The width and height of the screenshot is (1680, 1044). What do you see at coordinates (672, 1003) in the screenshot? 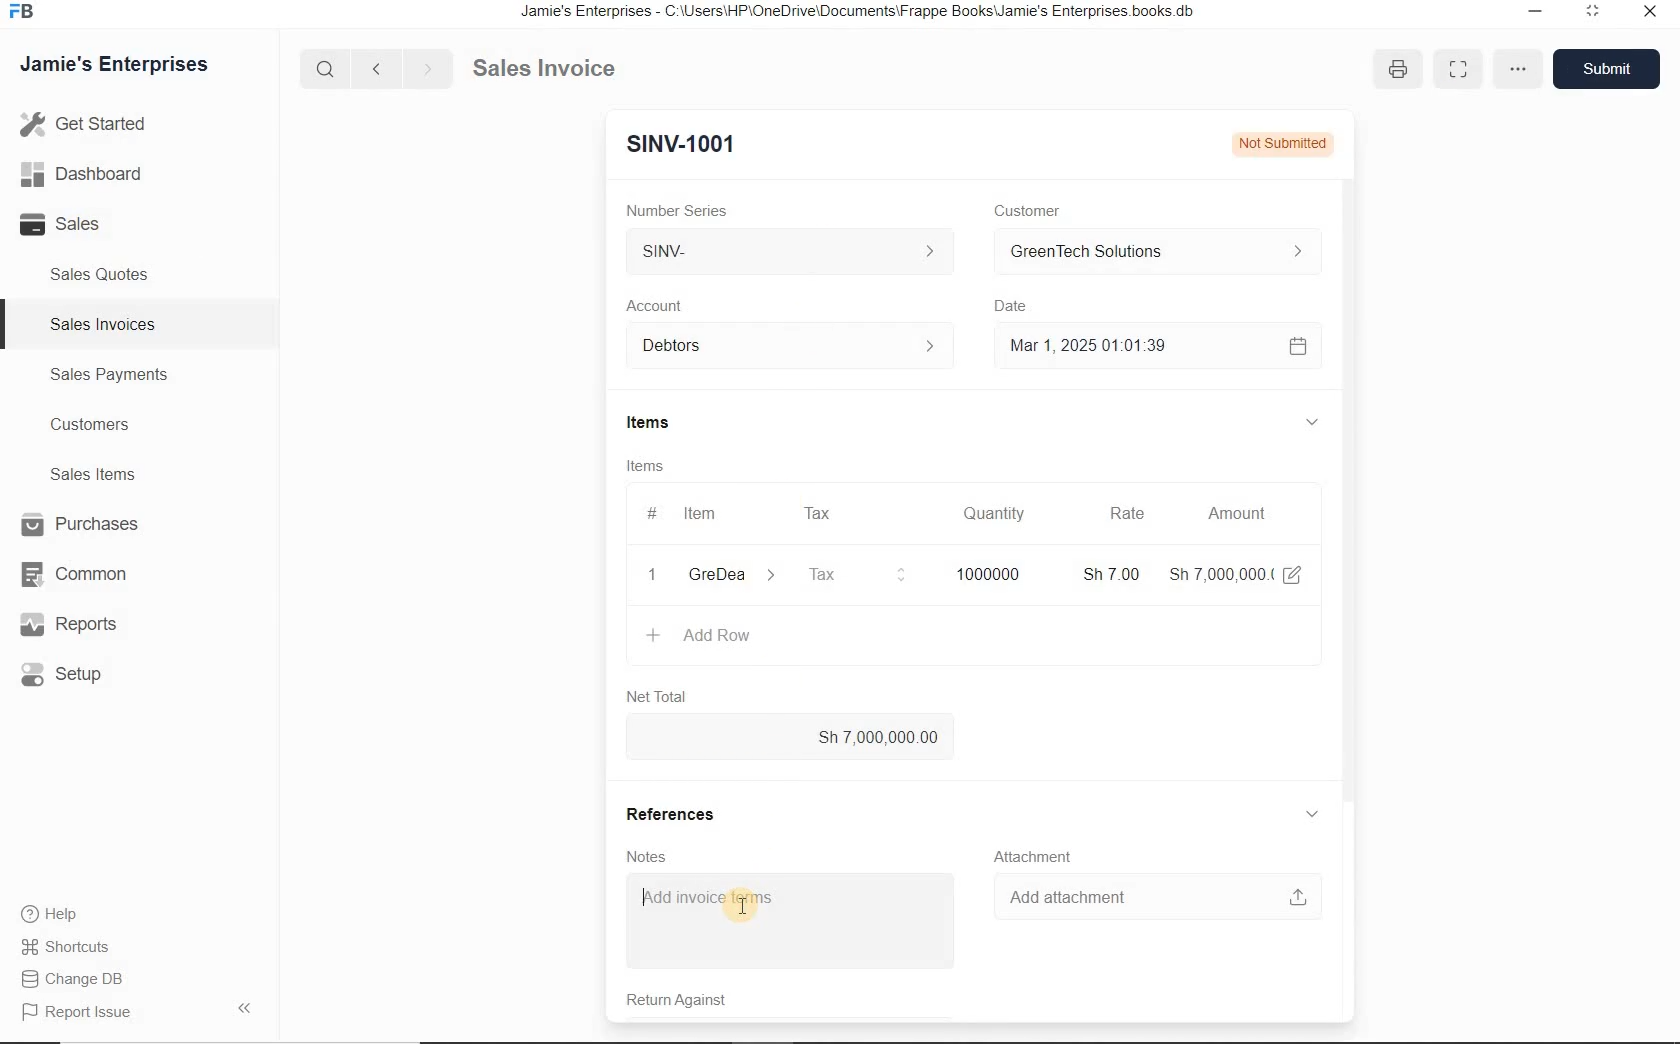
I see `Return Against` at bounding box center [672, 1003].